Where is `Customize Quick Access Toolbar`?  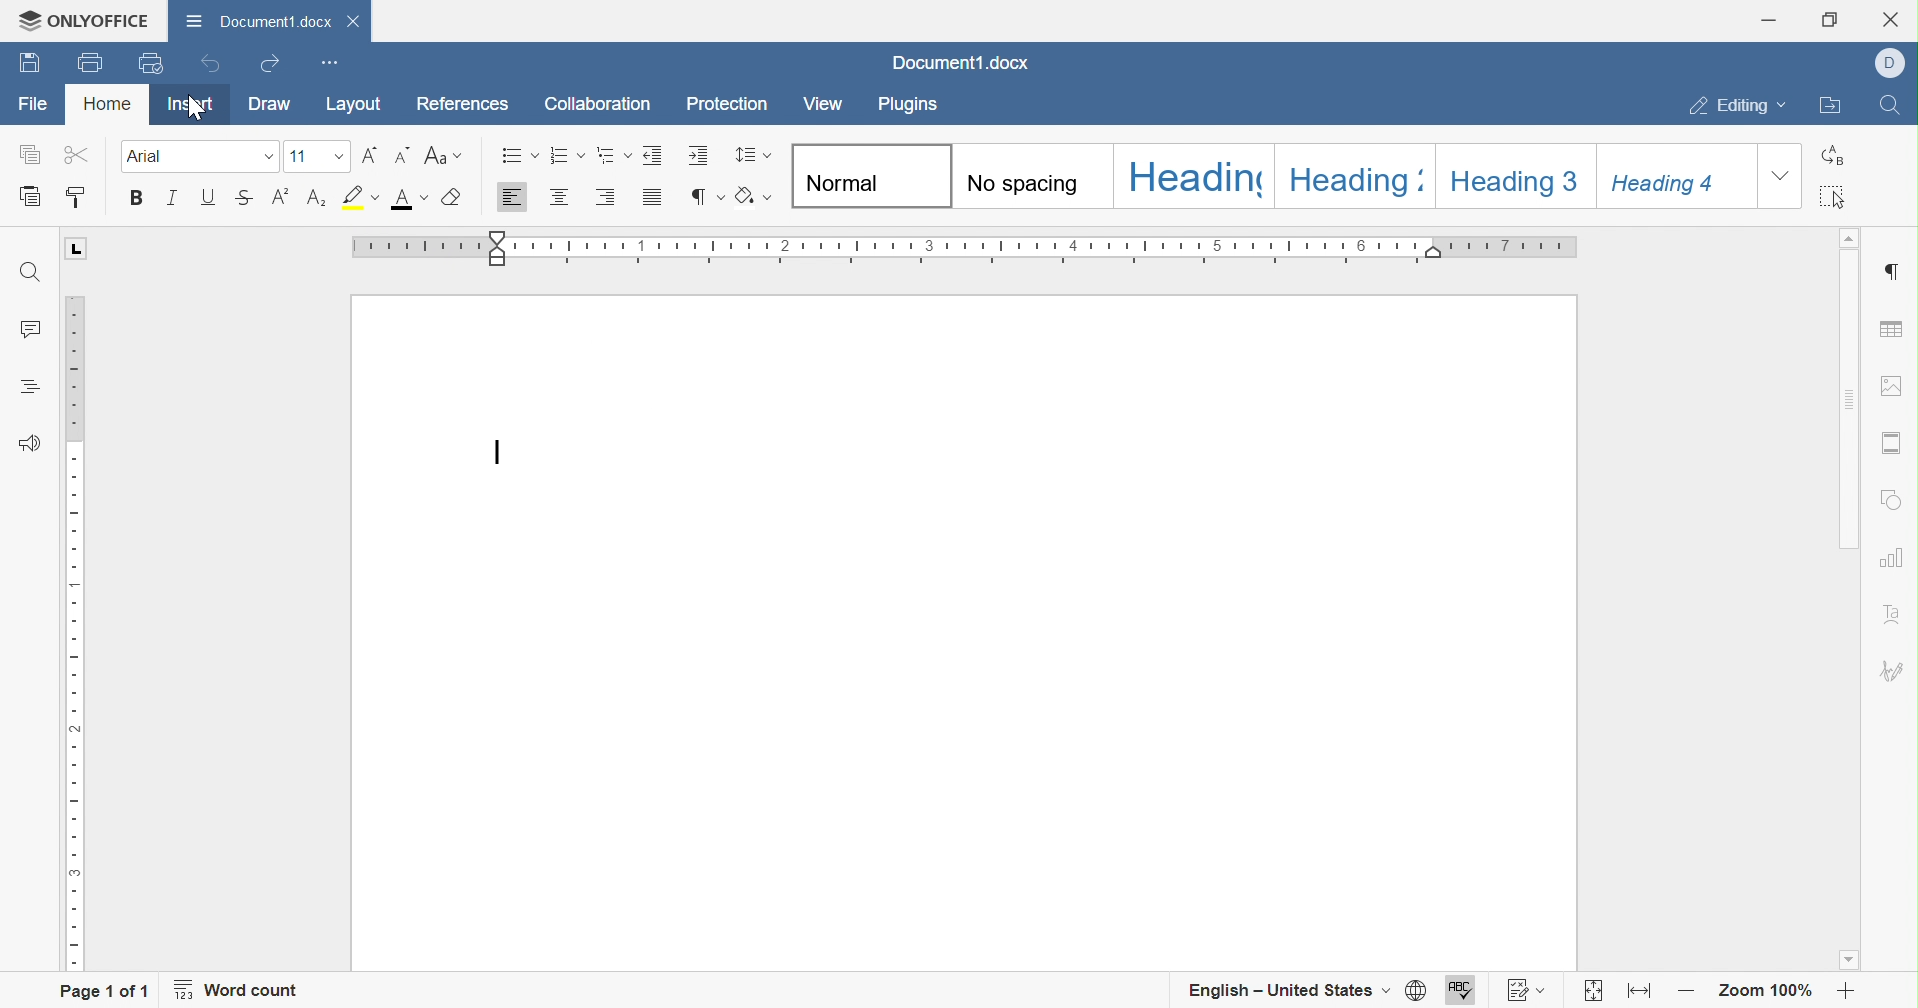 Customize Quick Access Toolbar is located at coordinates (327, 63).